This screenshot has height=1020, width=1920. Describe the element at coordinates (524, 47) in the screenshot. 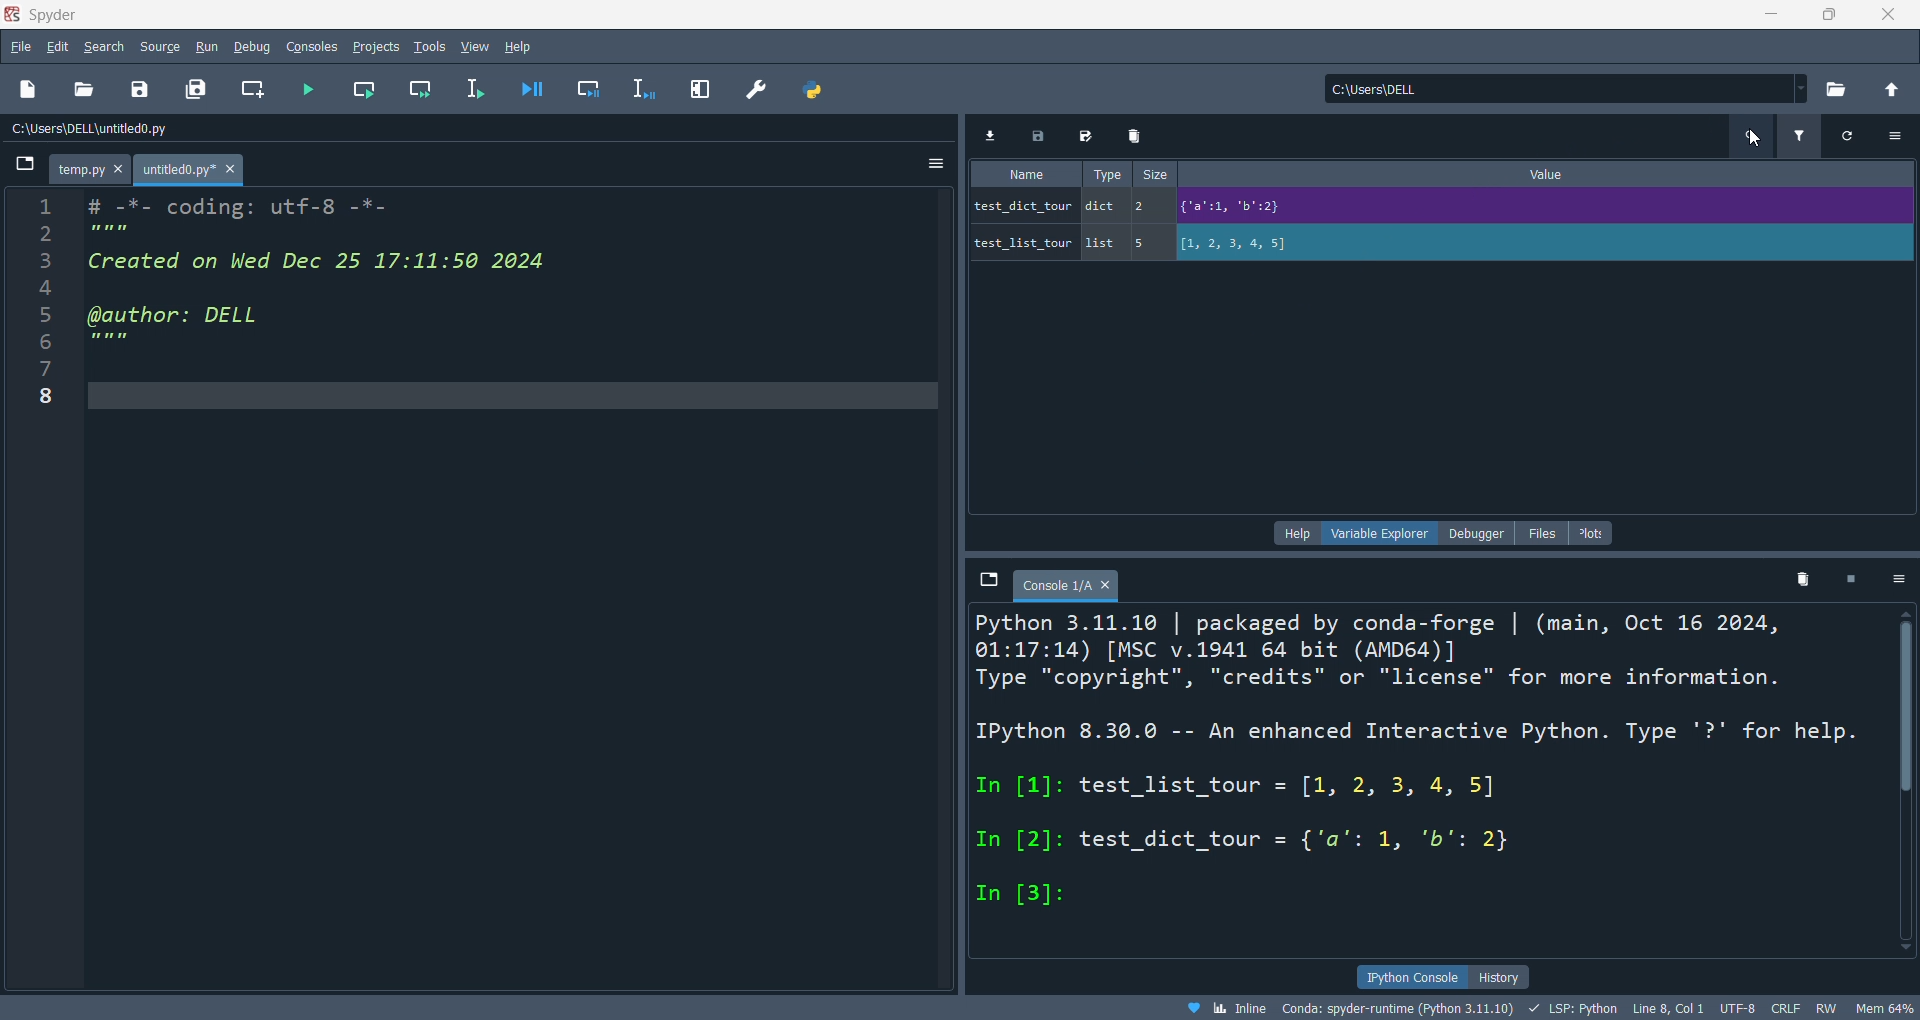

I see `help` at that location.